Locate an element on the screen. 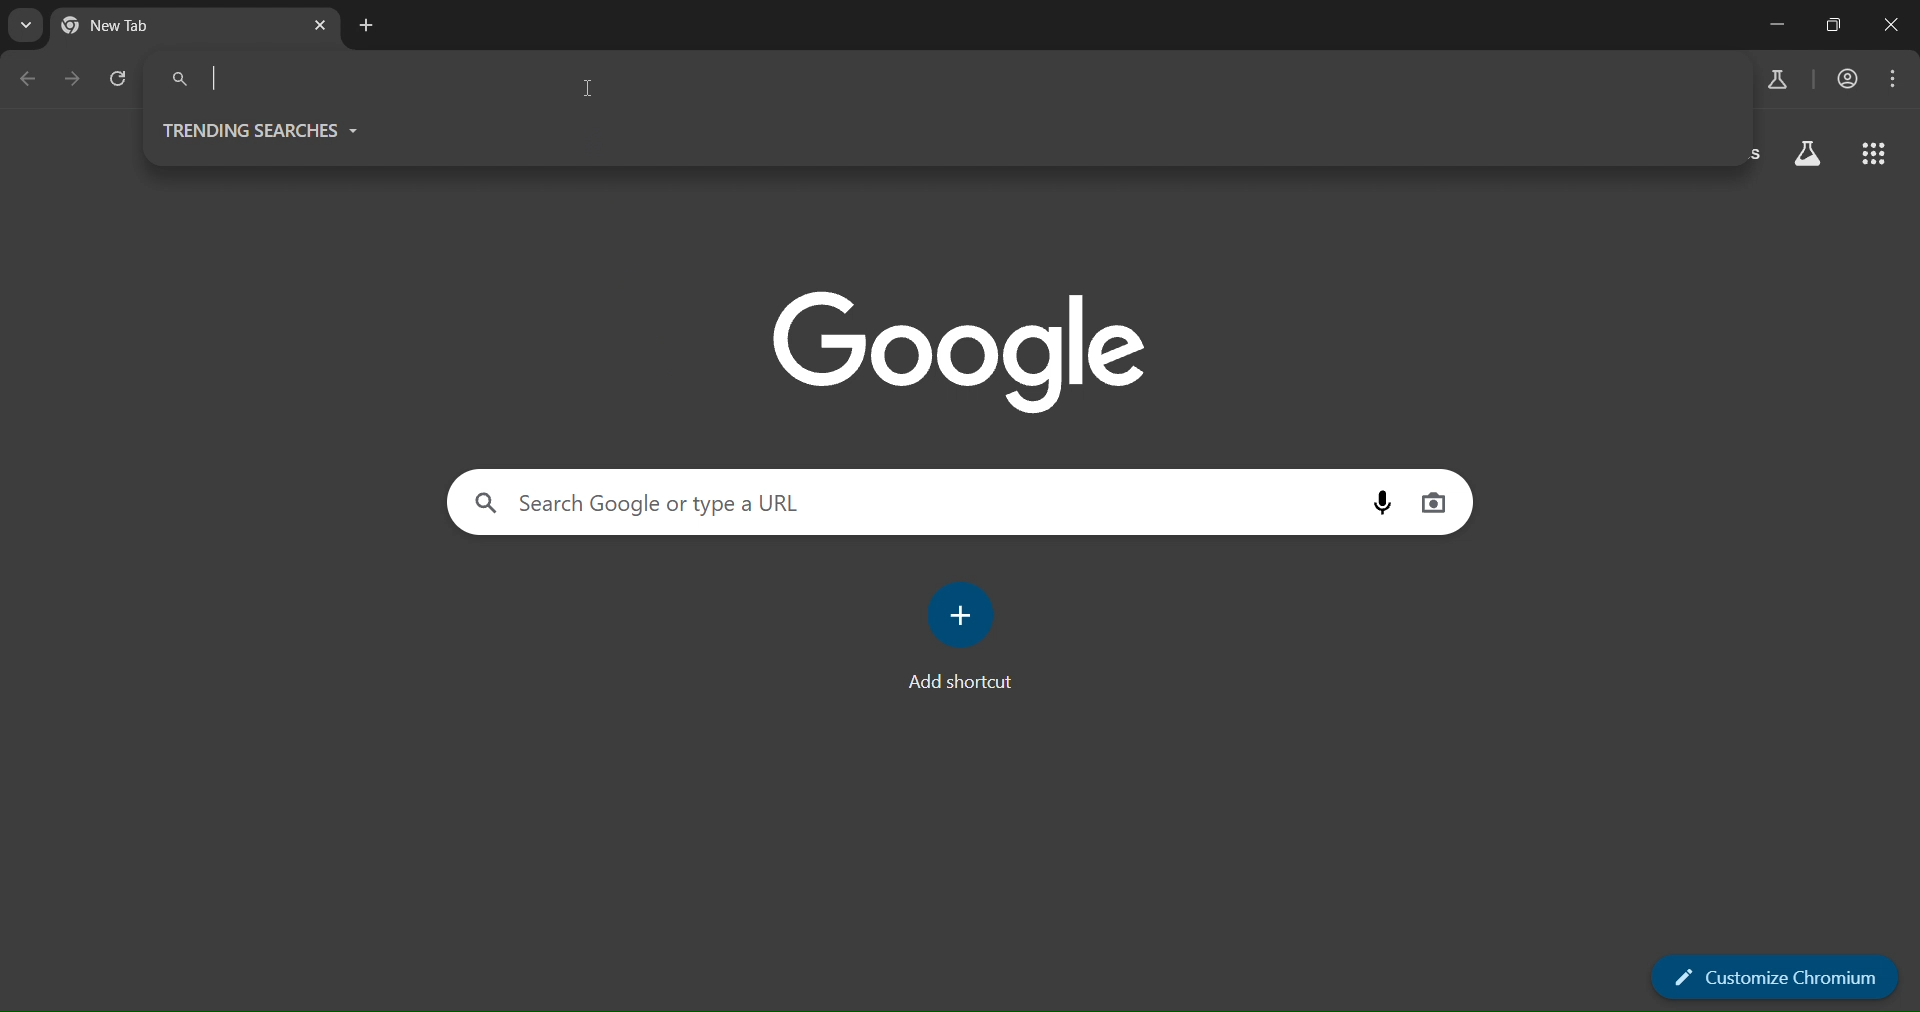 This screenshot has width=1920, height=1012. close is located at coordinates (1896, 27).